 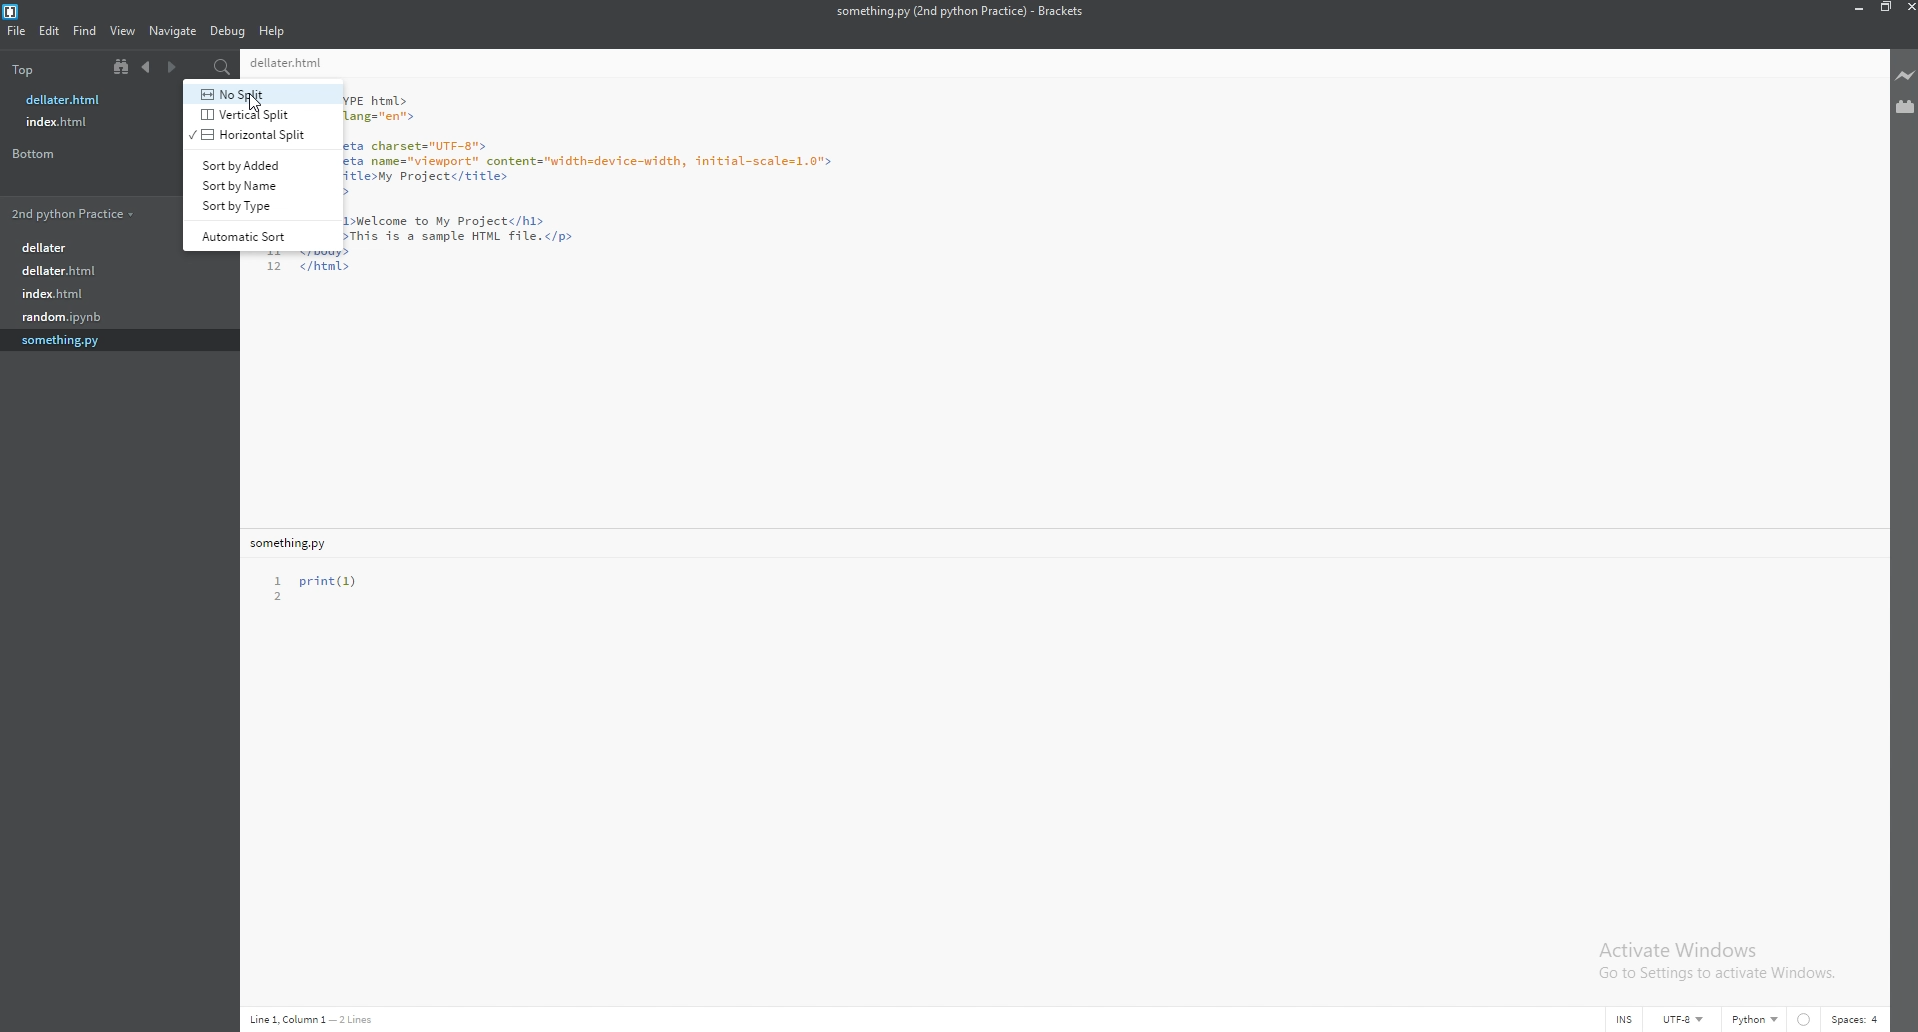 What do you see at coordinates (1624, 1019) in the screenshot?
I see `cursor mode` at bounding box center [1624, 1019].